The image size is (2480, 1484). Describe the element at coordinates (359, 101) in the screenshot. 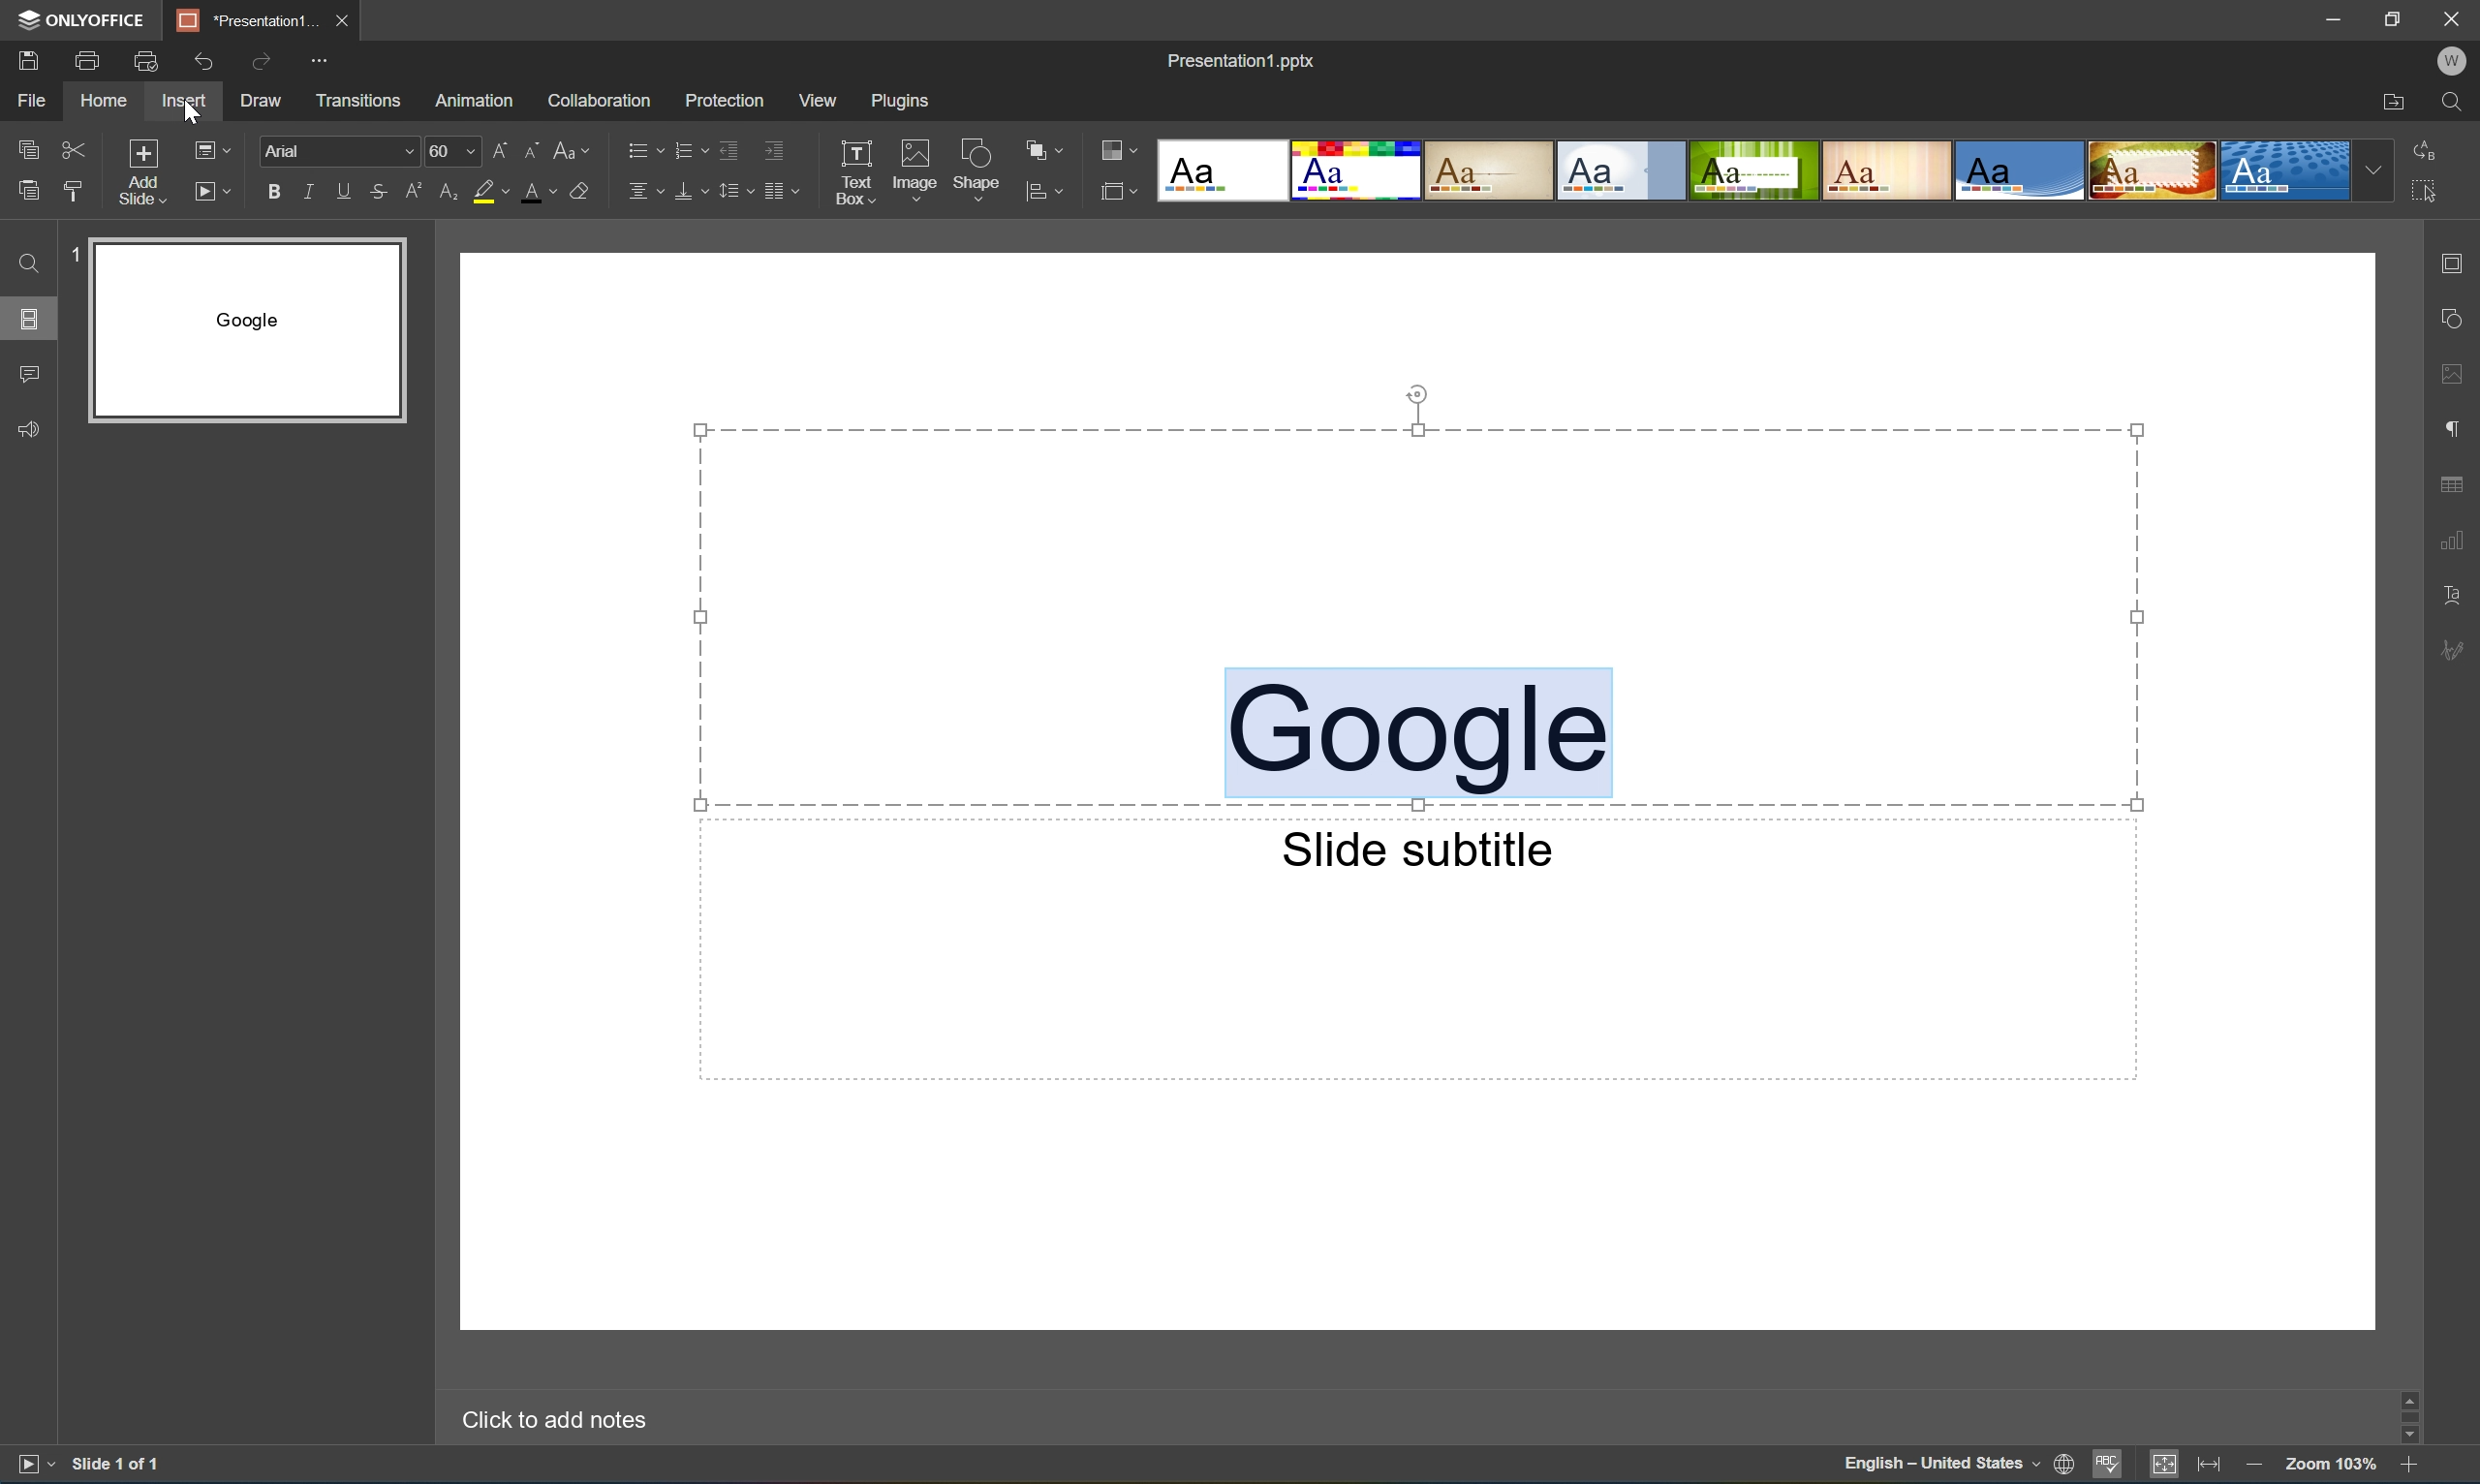

I see `Transitions` at that location.